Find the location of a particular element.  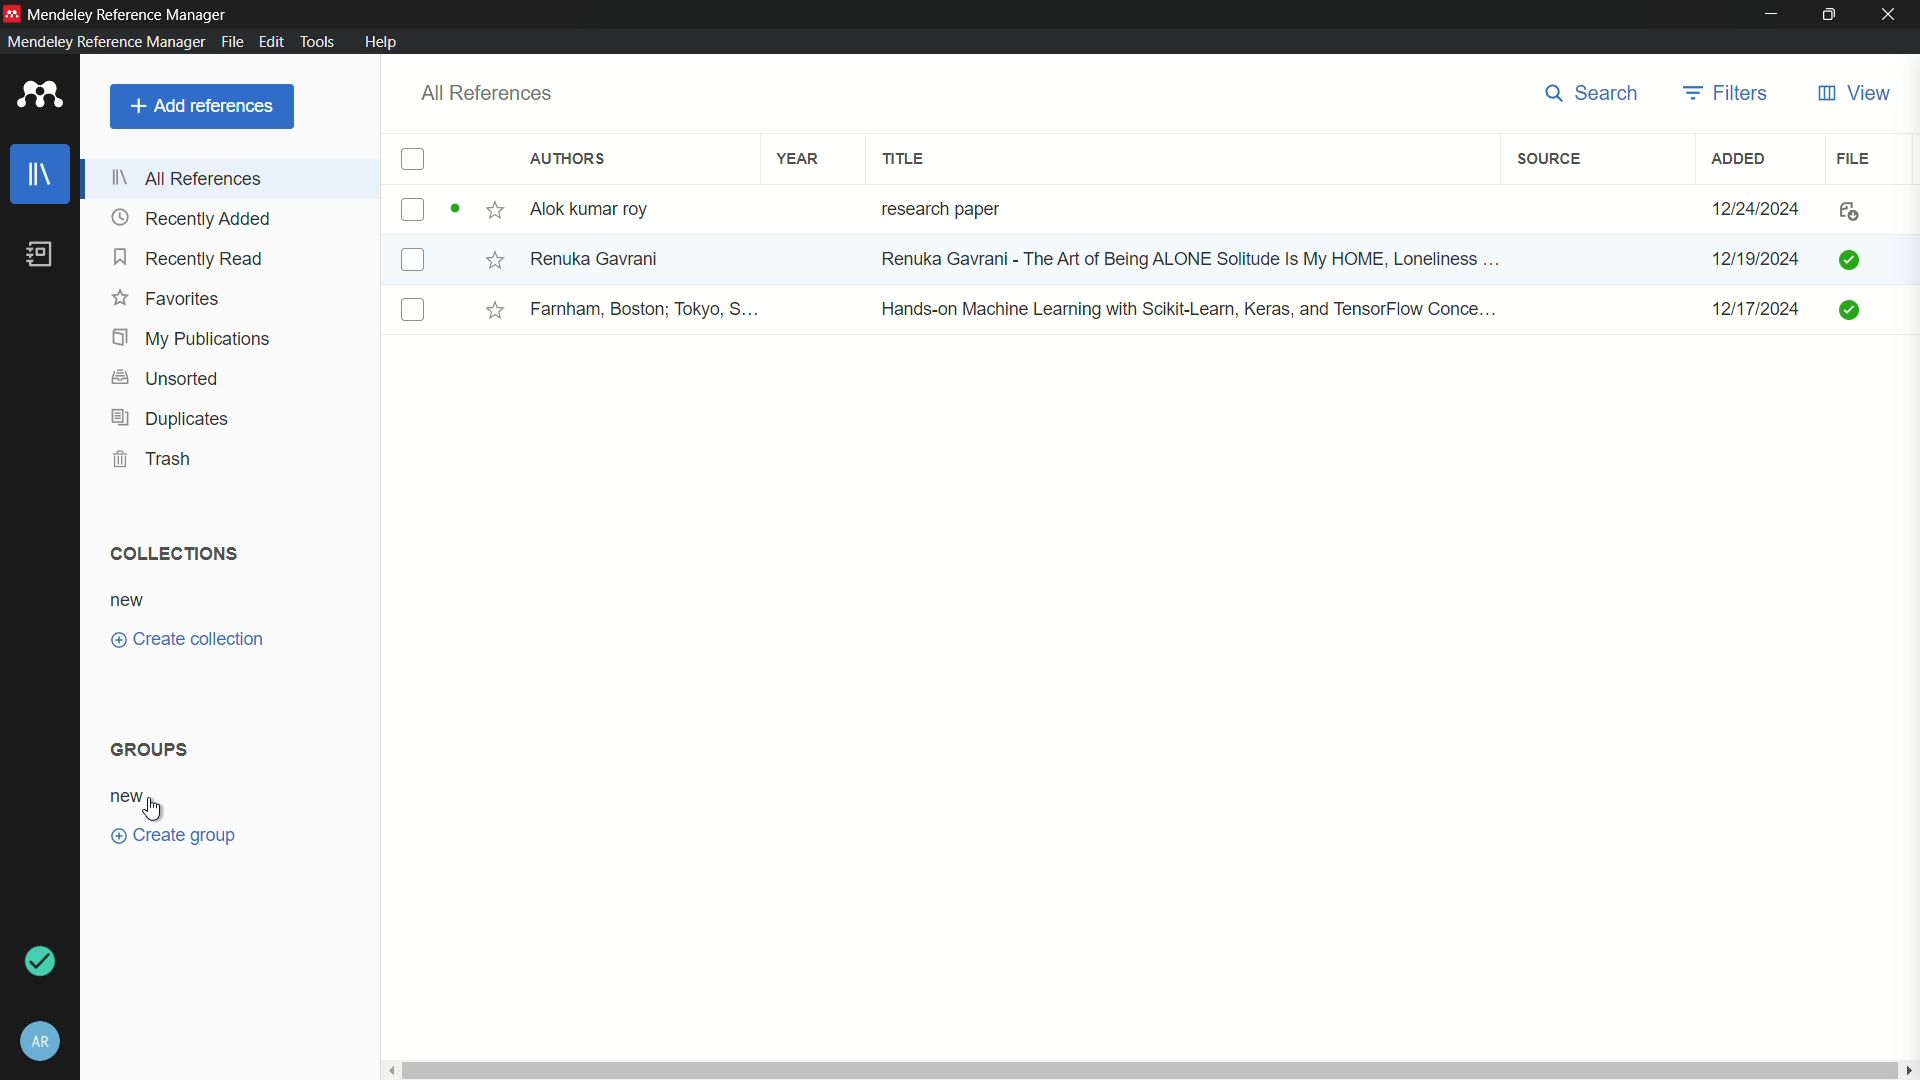

collections is located at coordinates (169, 552).